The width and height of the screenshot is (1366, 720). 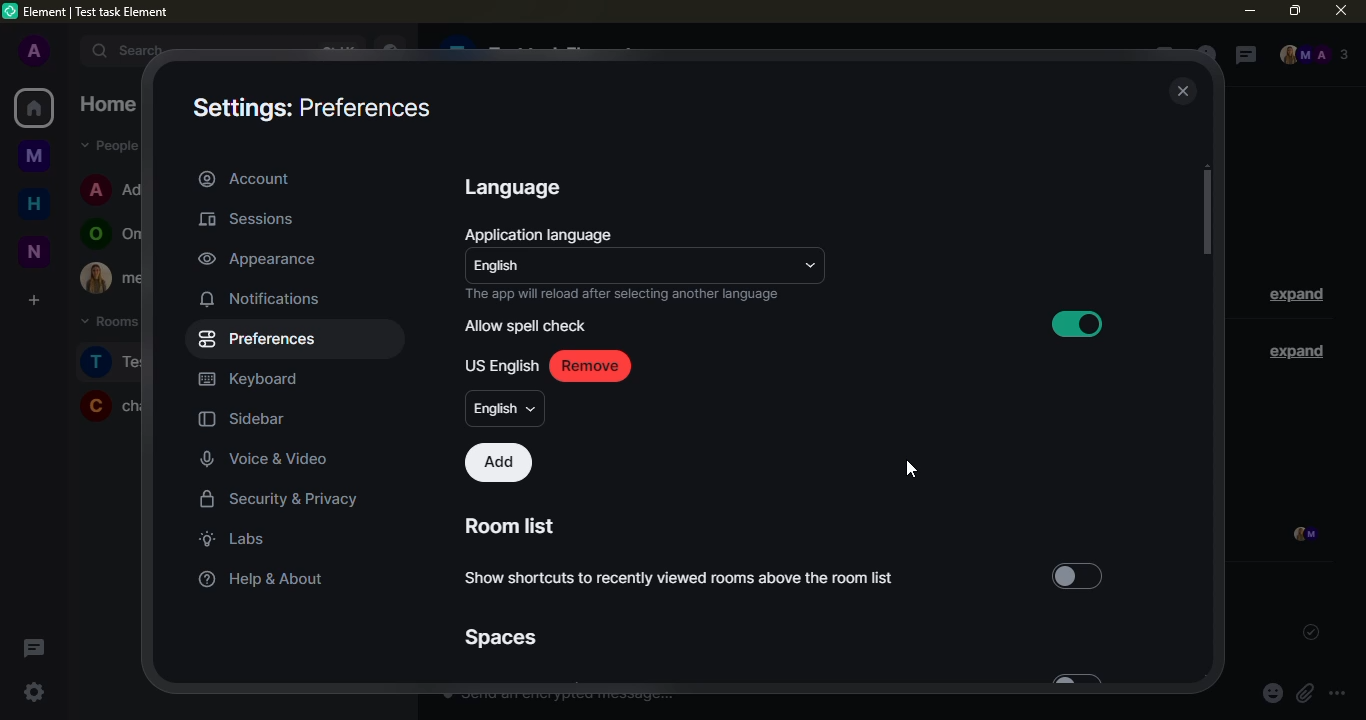 What do you see at coordinates (623, 295) in the screenshot?
I see `info` at bounding box center [623, 295].